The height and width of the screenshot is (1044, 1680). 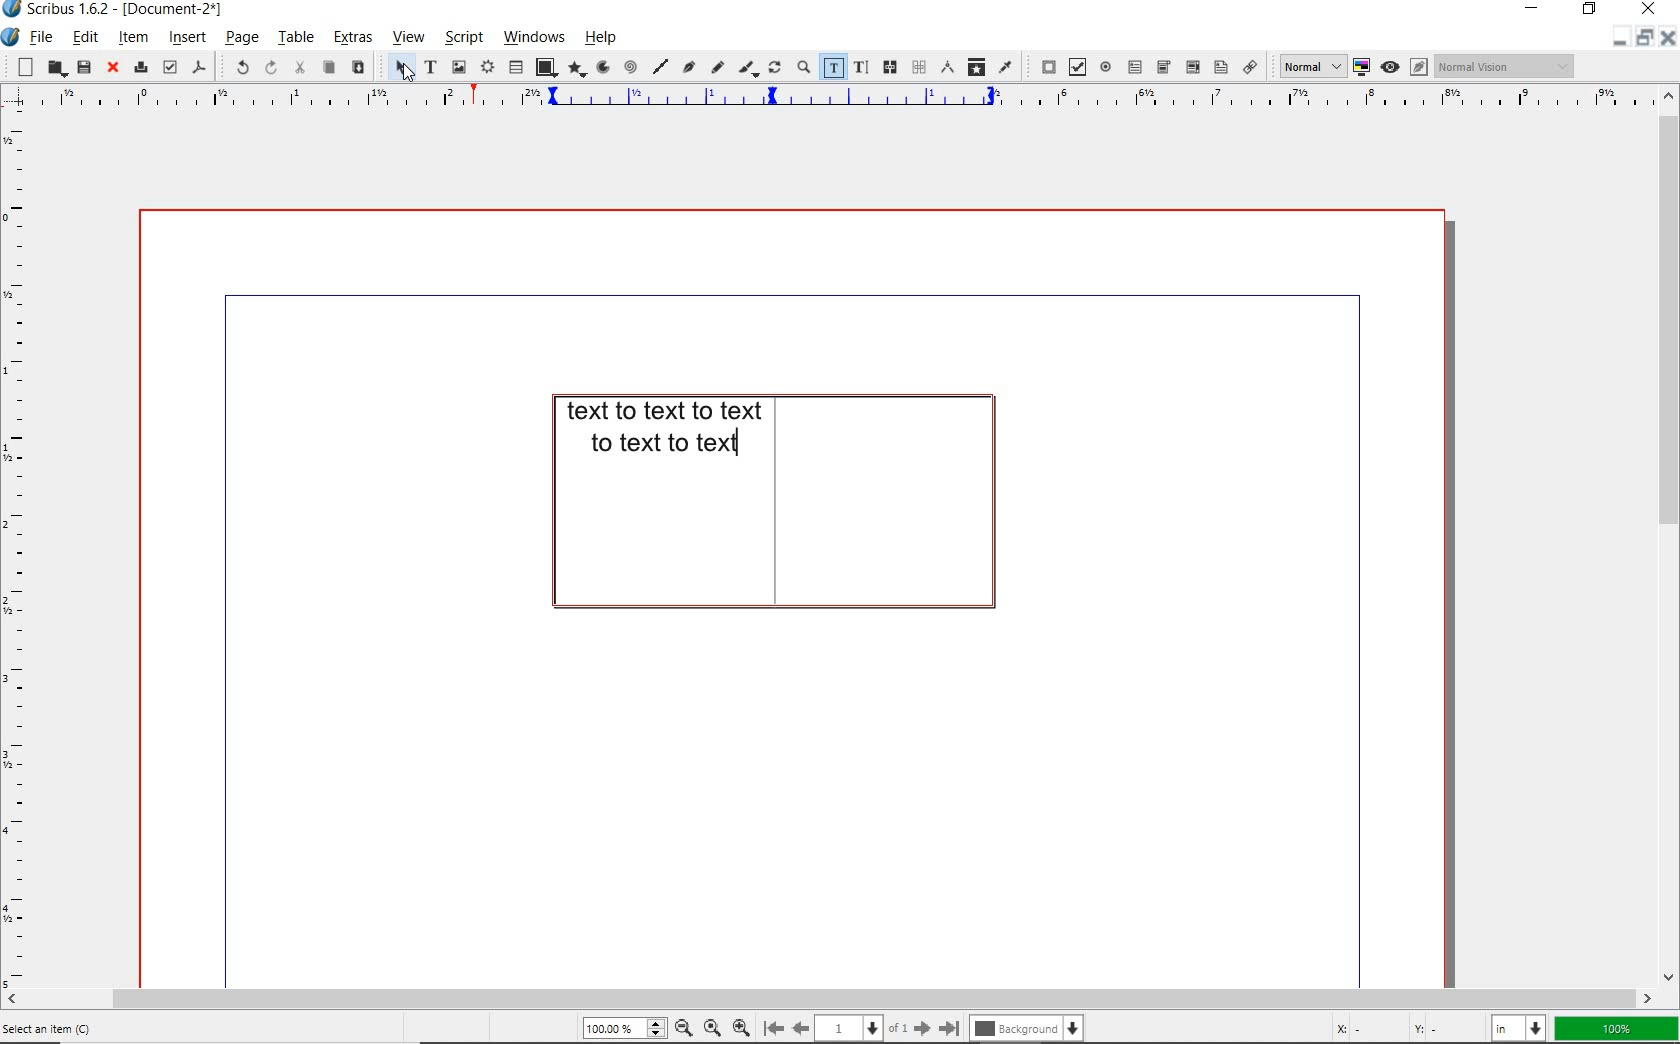 I want to click on minimize, so click(x=1534, y=10).